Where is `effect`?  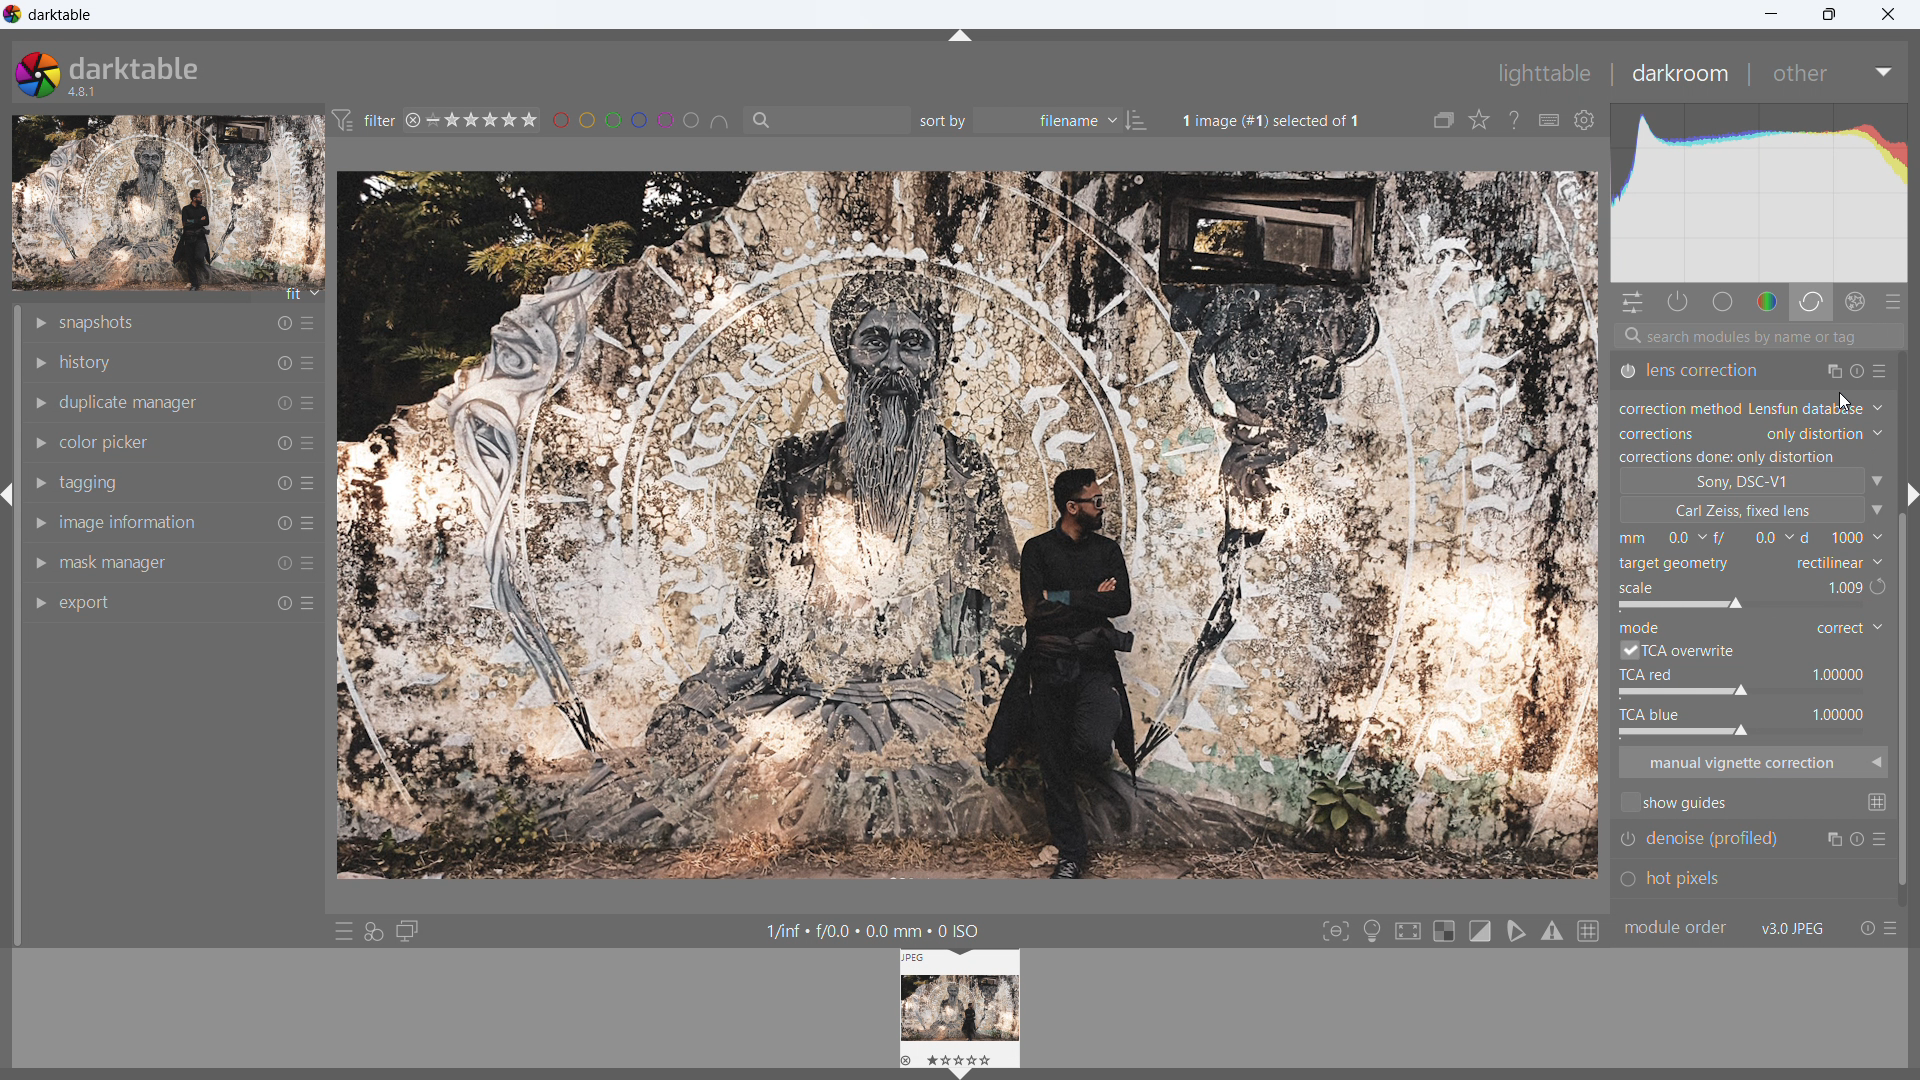 effect is located at coordinates (1856, 302).